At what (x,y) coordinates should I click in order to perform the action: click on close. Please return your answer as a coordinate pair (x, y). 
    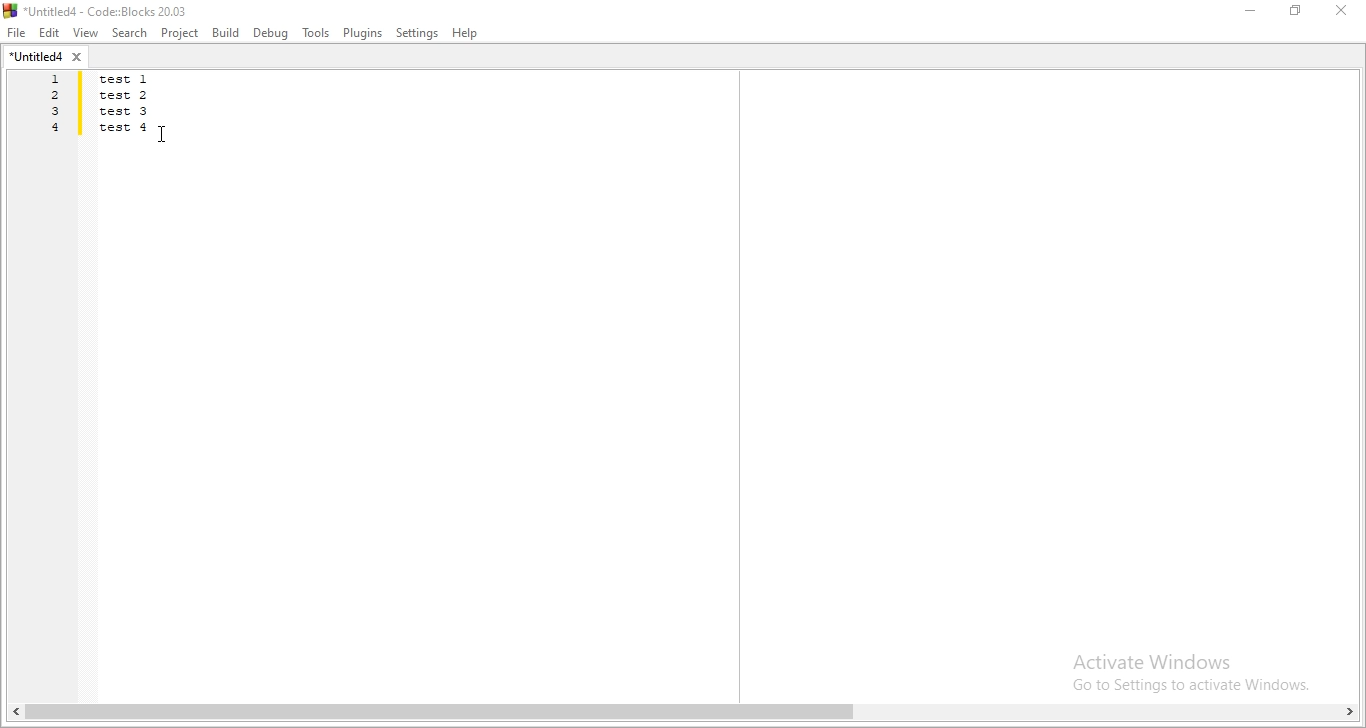
    Looking at the image, I should click on (1346, 12).